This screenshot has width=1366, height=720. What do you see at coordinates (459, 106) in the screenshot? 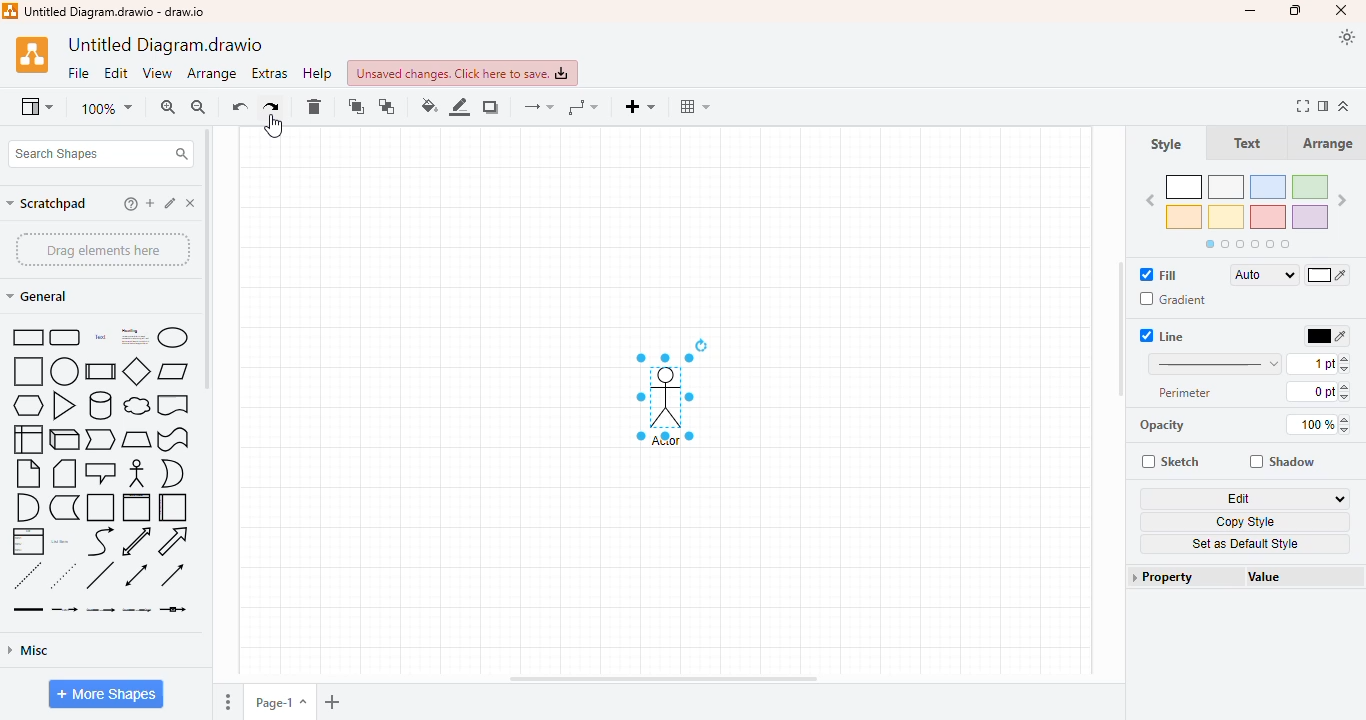
I see `line color` at bounding box center [459, 106].